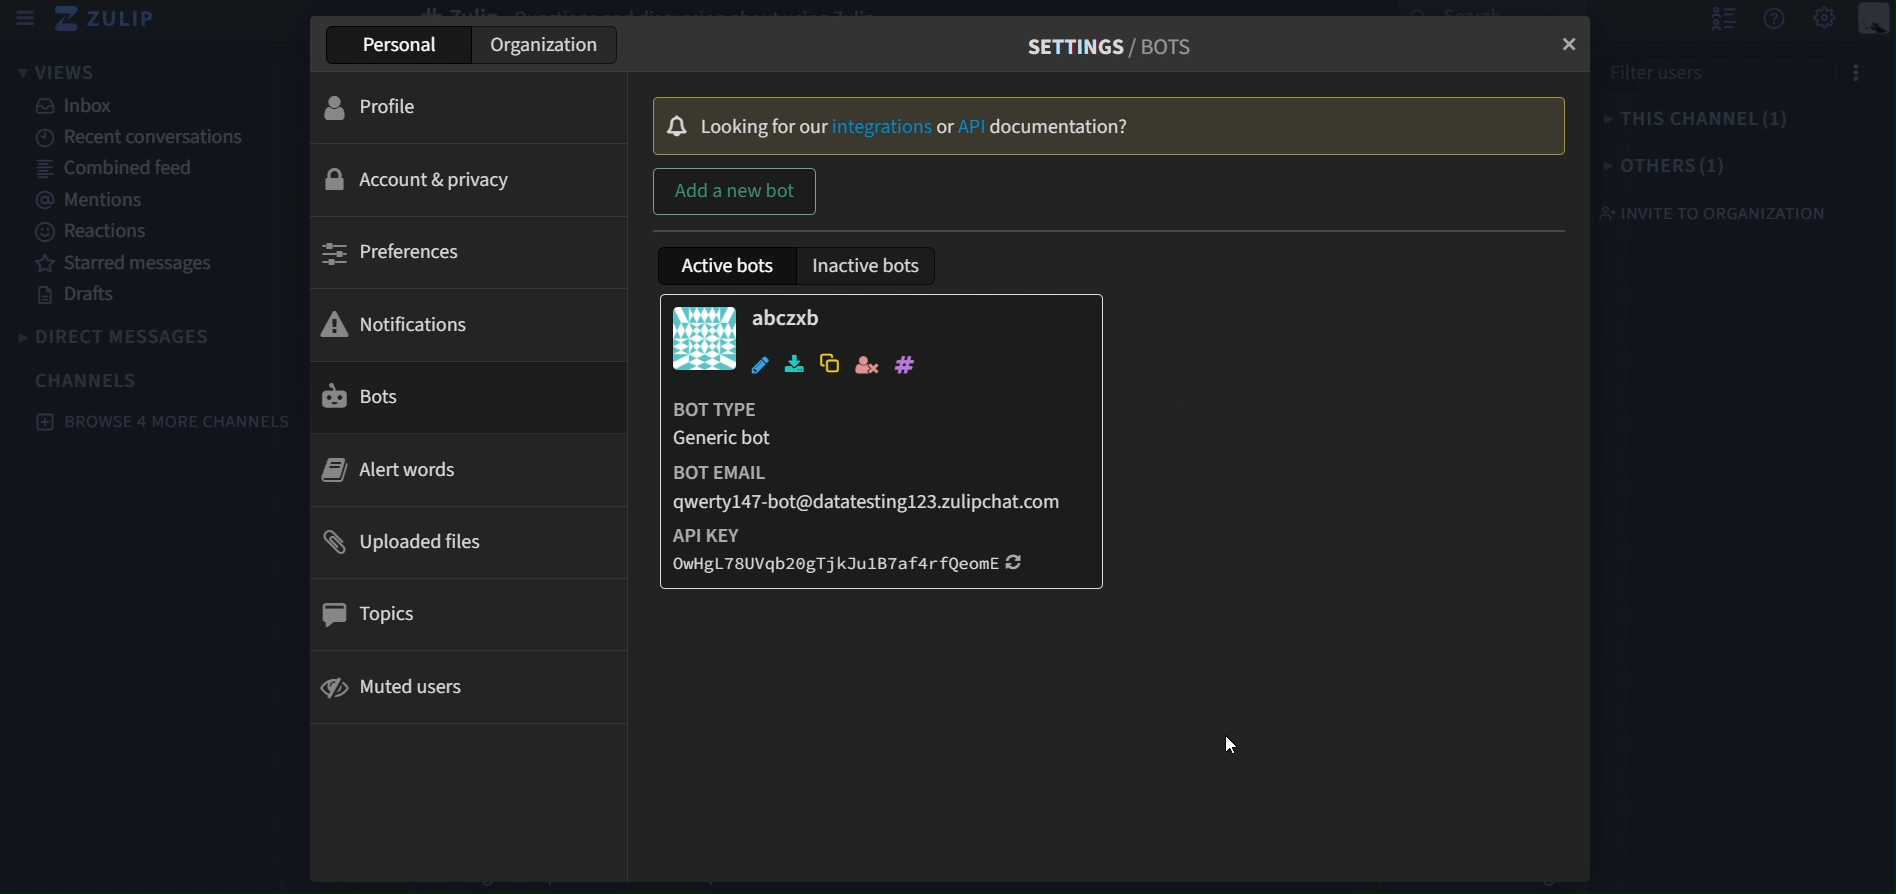 Image resolution: width=1896 pixels, height=894 pixels. What do you see at coordinates (881, 126) in the screenshot?
I see `Integration` at bounding box center [881, 126].